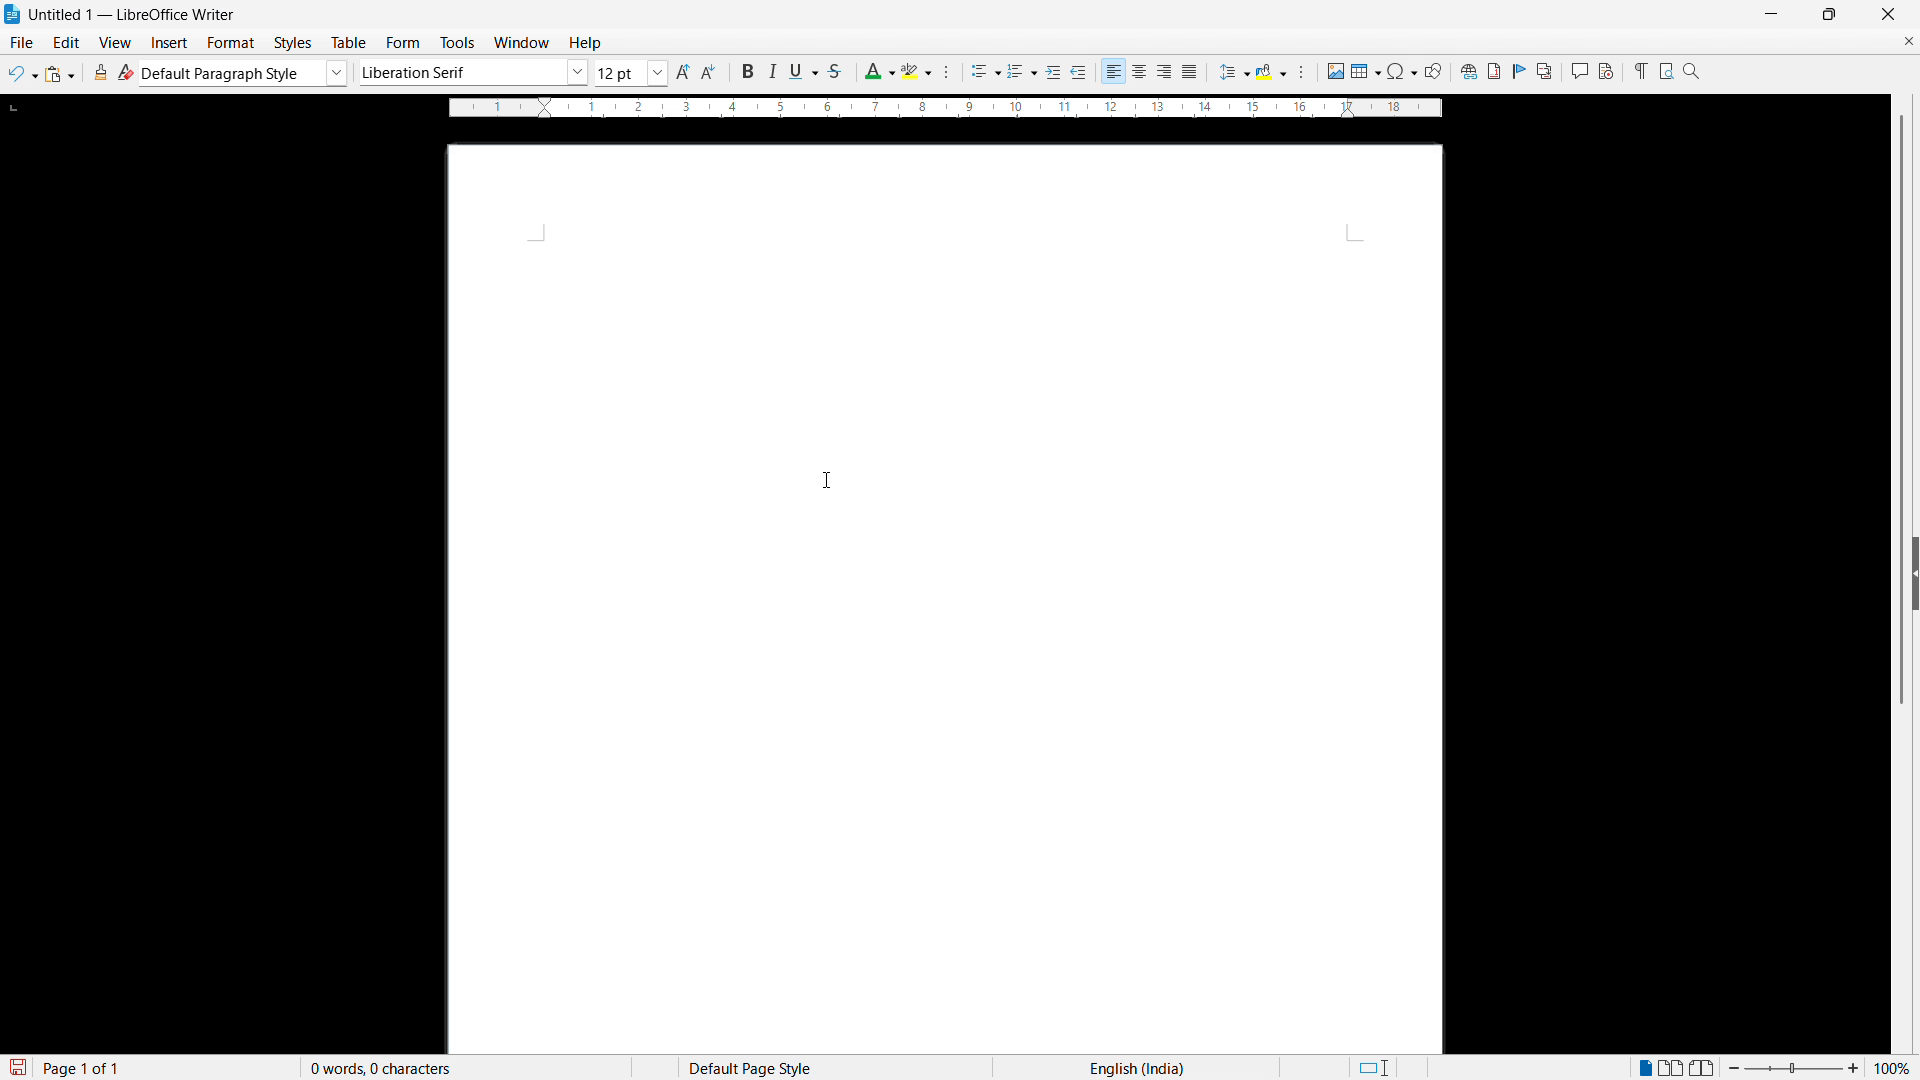 The image size is (1920, 1080). Describe the element at coordinates (1916, 573) in the screenshot. I see `Expand ` at that location.